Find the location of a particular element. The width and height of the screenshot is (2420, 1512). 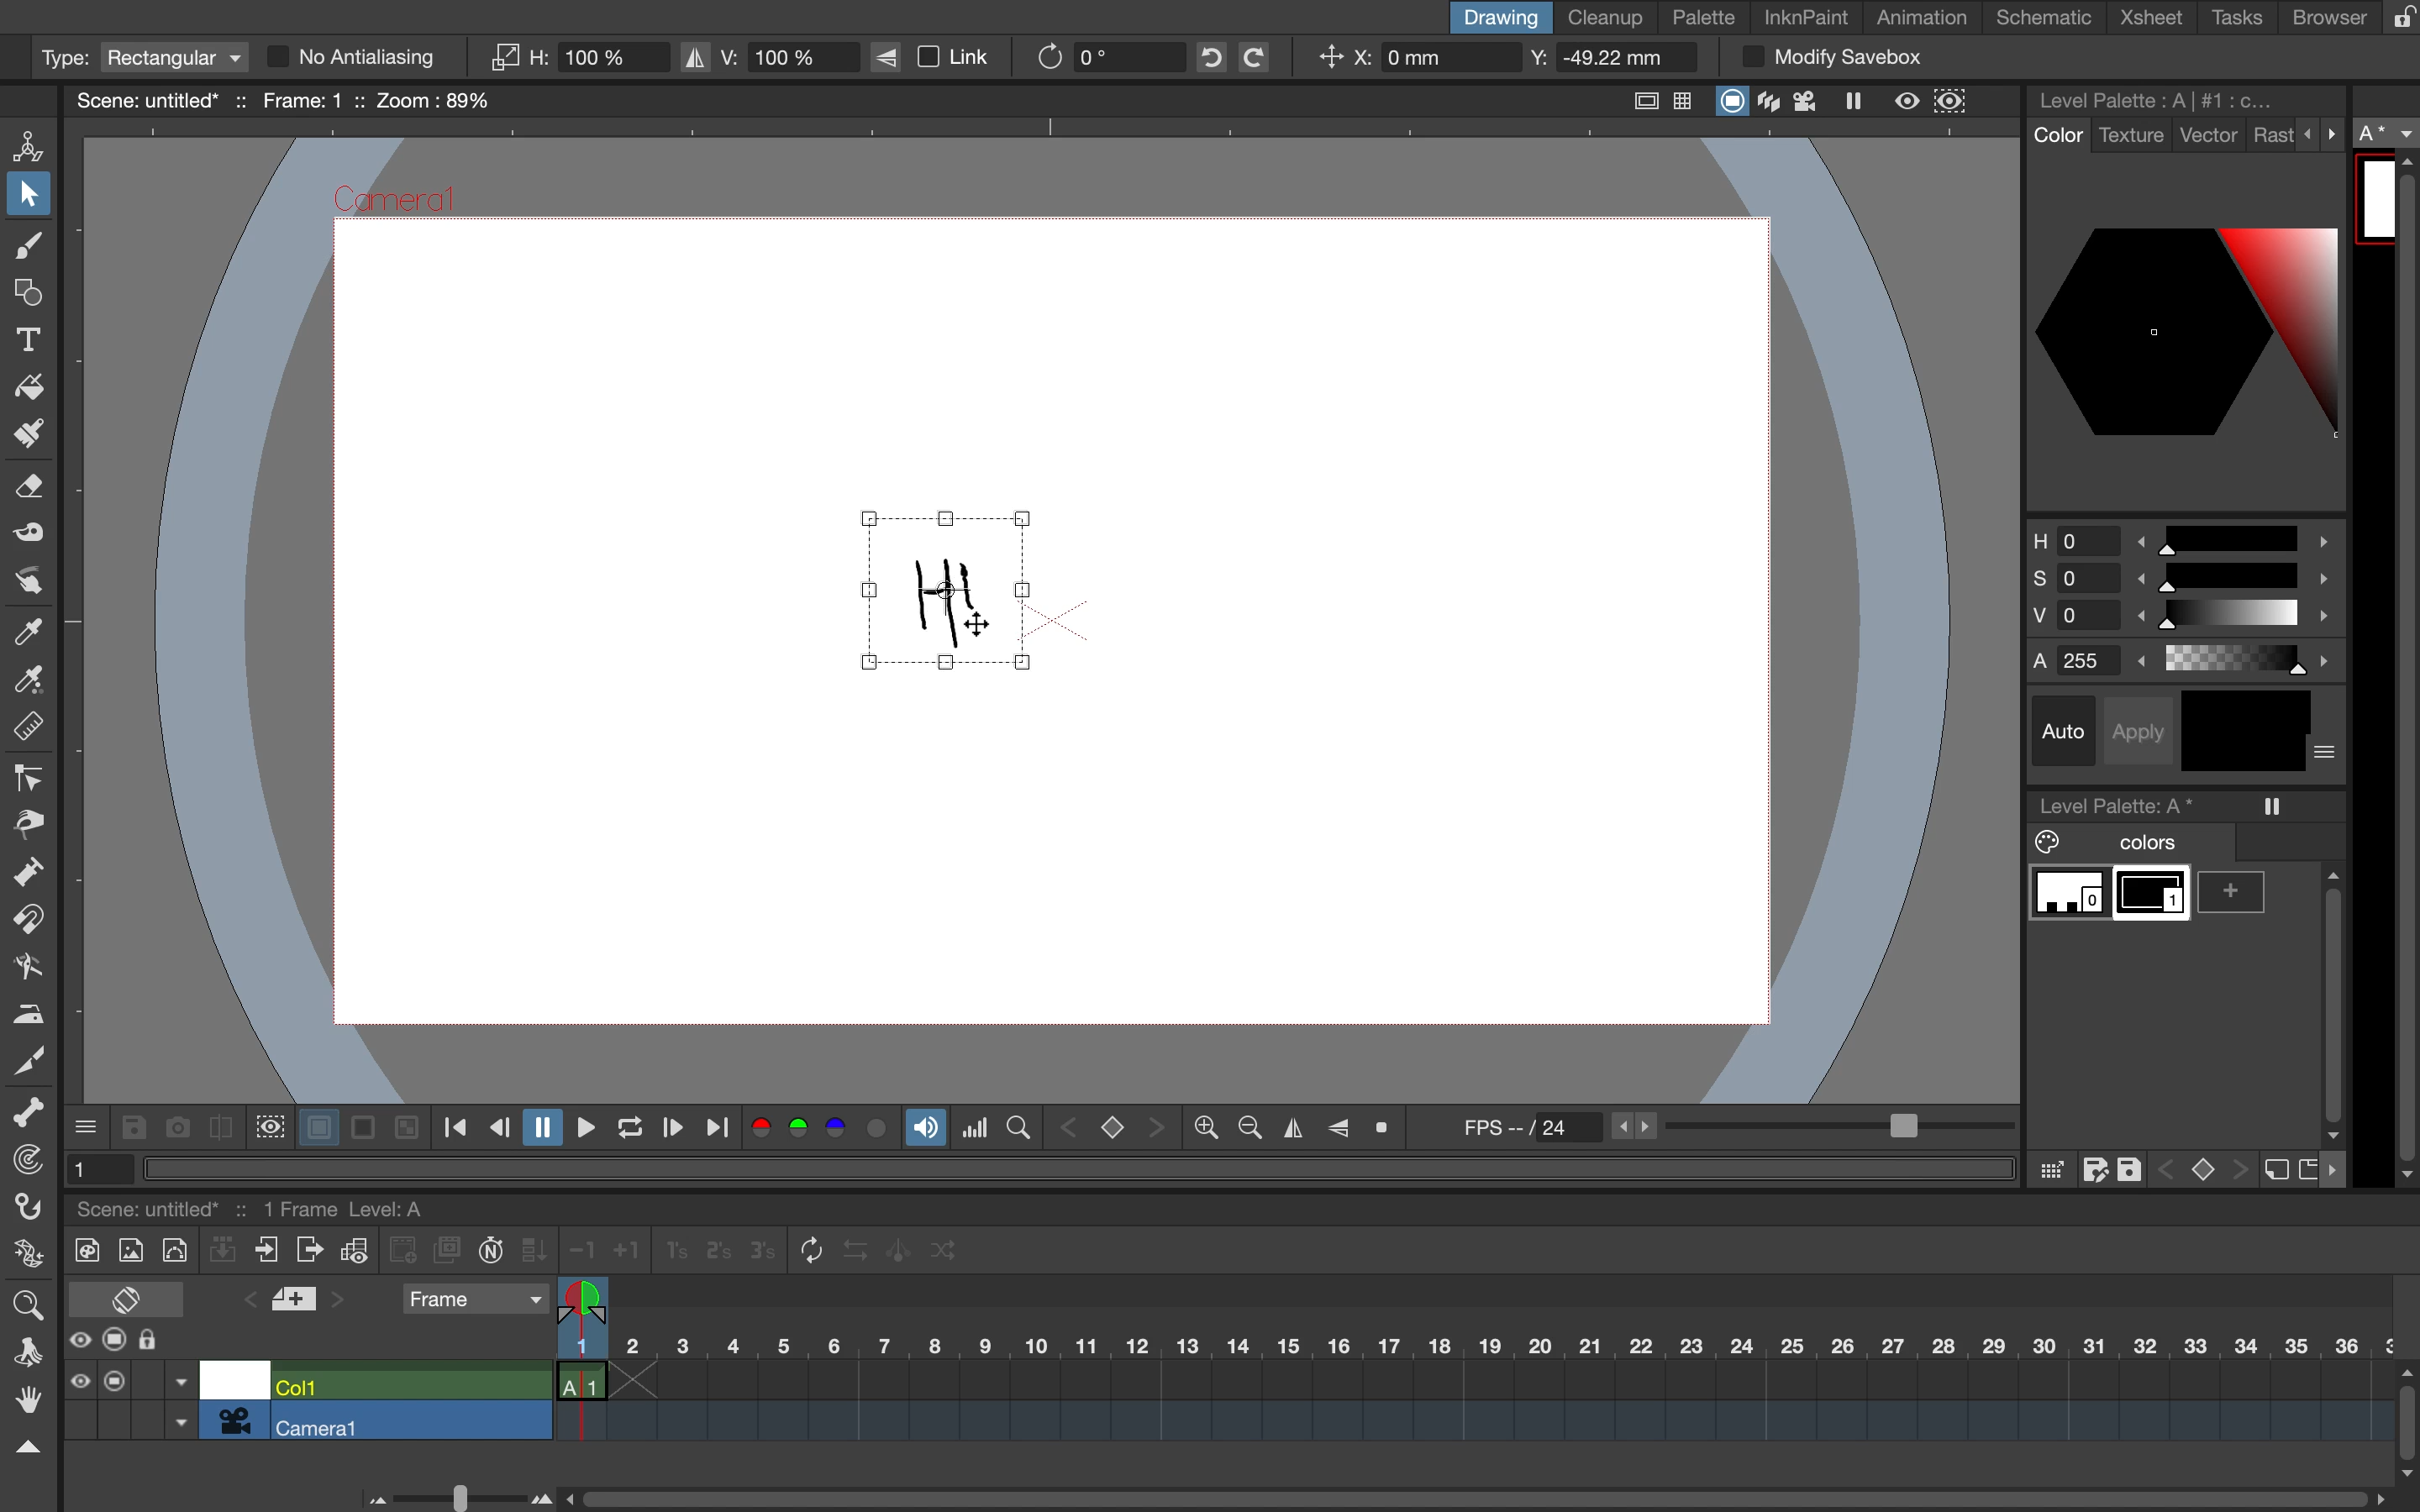

ruler tool is located at coordinates (29, 730).